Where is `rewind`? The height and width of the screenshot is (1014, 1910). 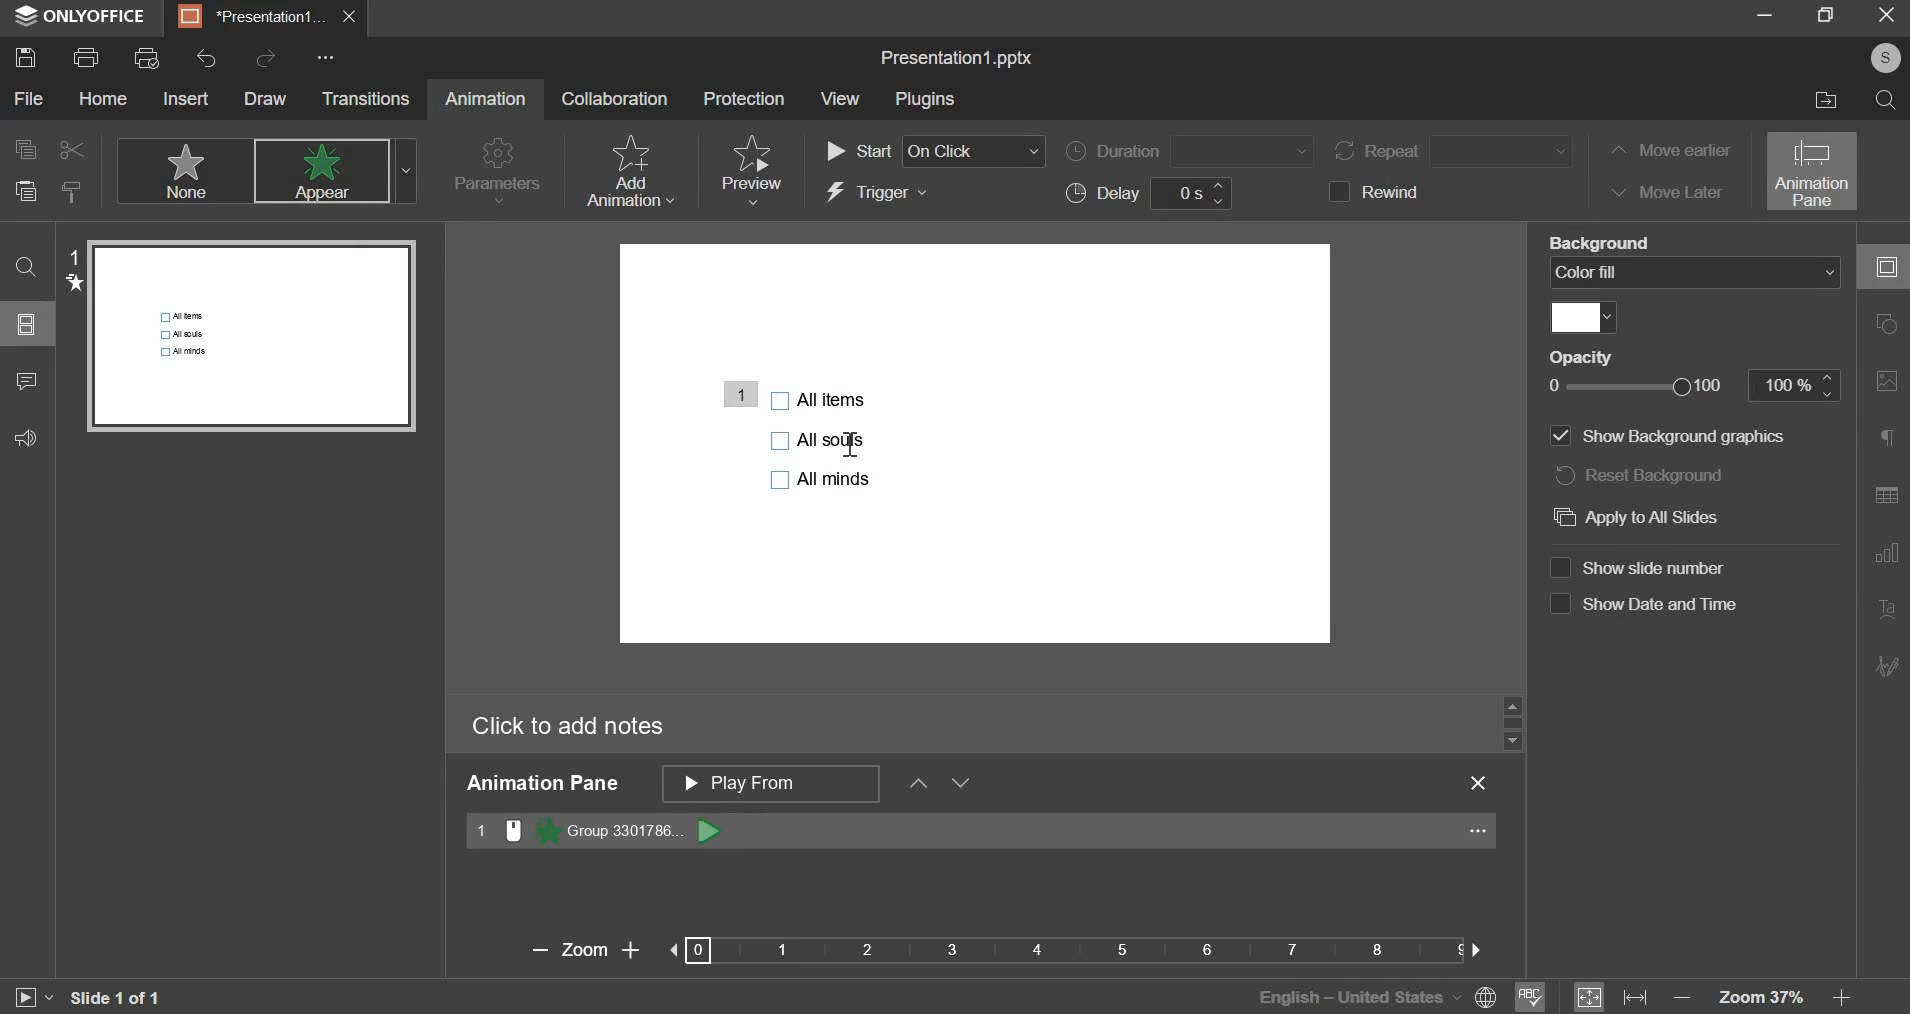
rewind is located at coordinates (1383, 191).